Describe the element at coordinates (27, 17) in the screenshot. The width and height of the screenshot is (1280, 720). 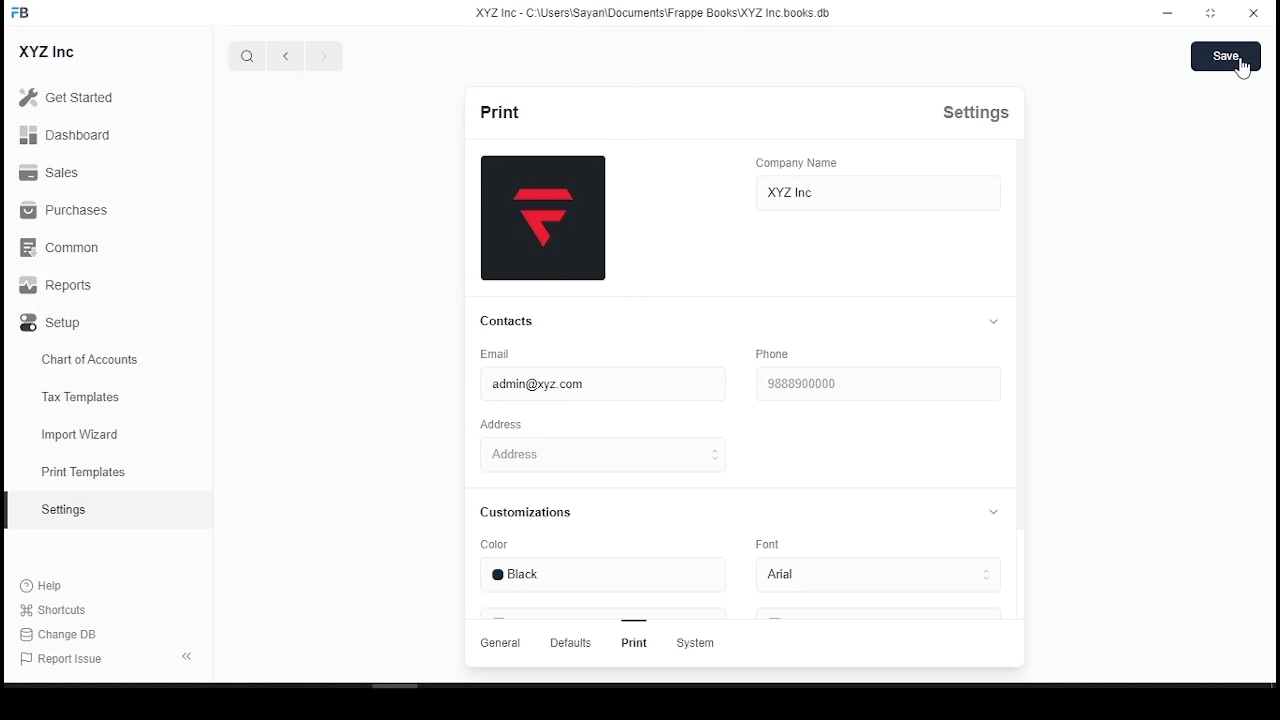
I see `icon` at that location.